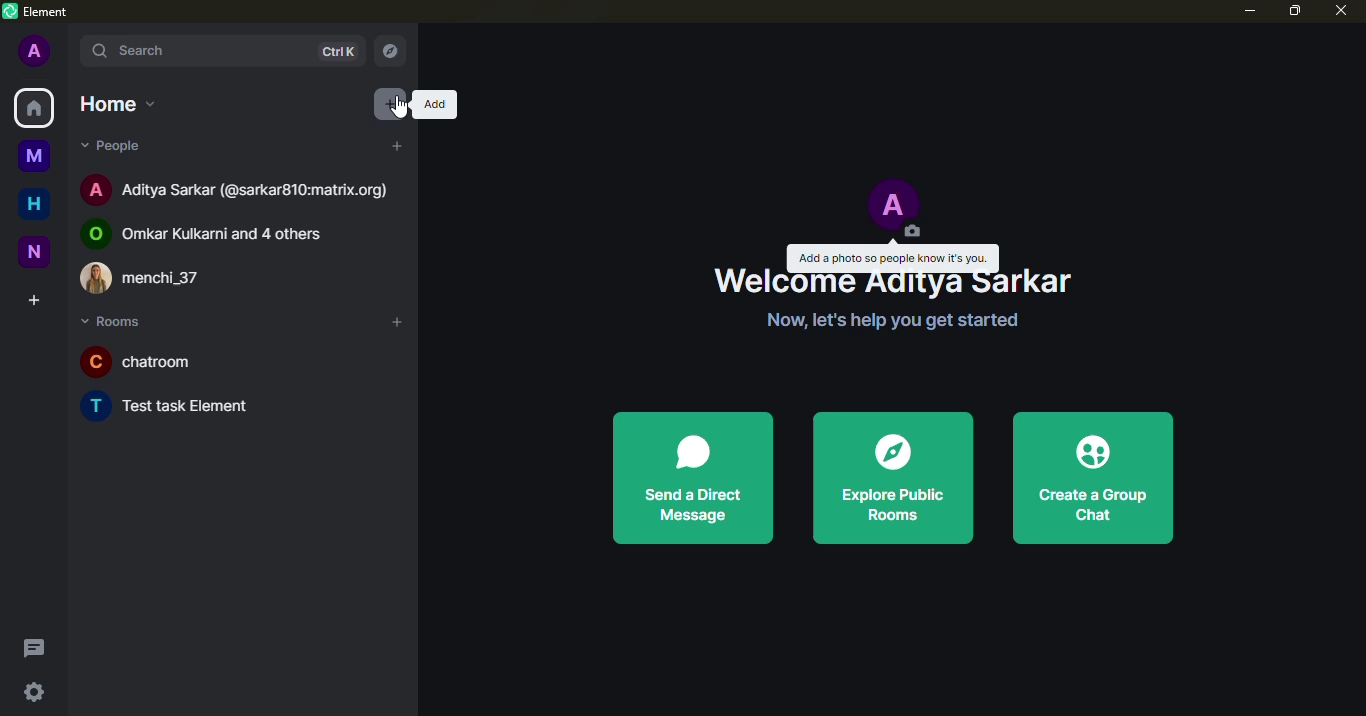 The width and height of the screenshot is (1366, 716). What do you see at coordinates (337, 52) in the screenshot?
I see `ctrlK` at bounding box center [337, 52].